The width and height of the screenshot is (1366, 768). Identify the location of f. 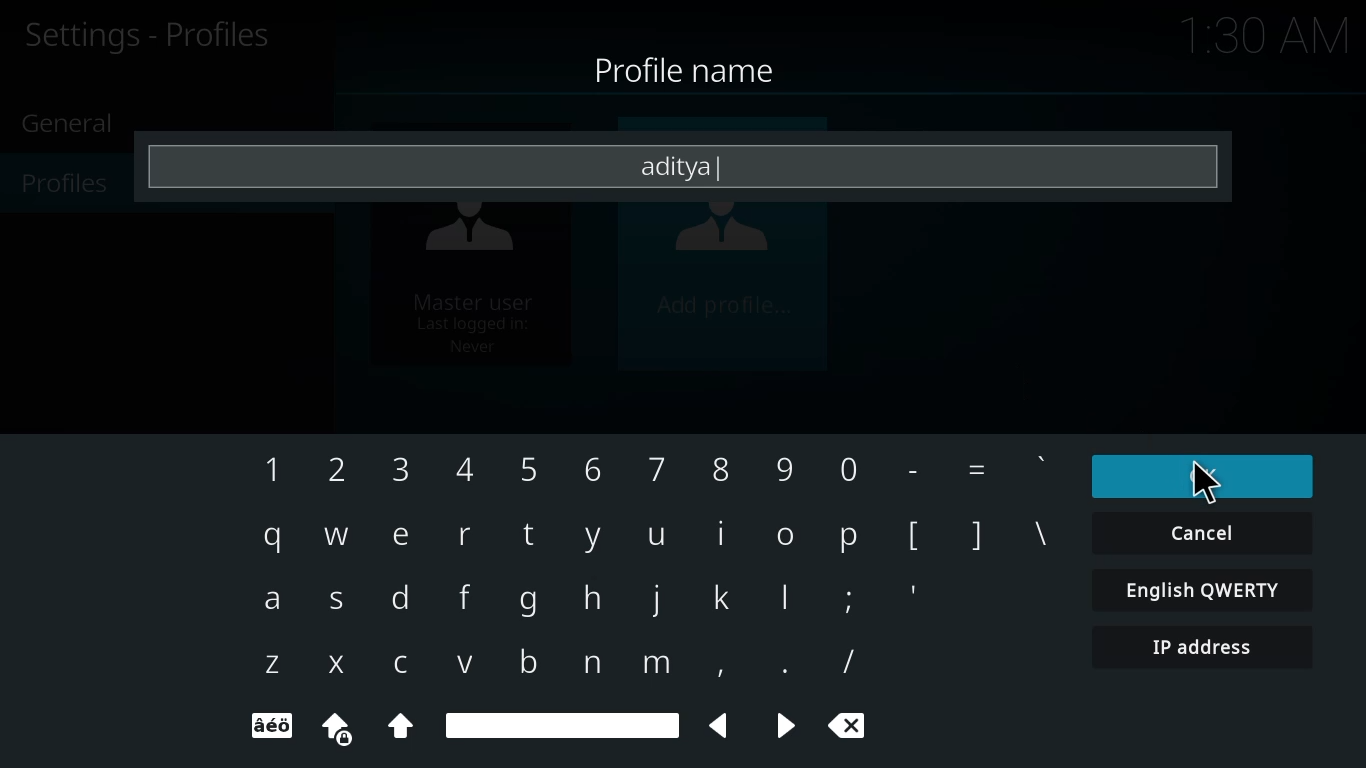
(463, 599).